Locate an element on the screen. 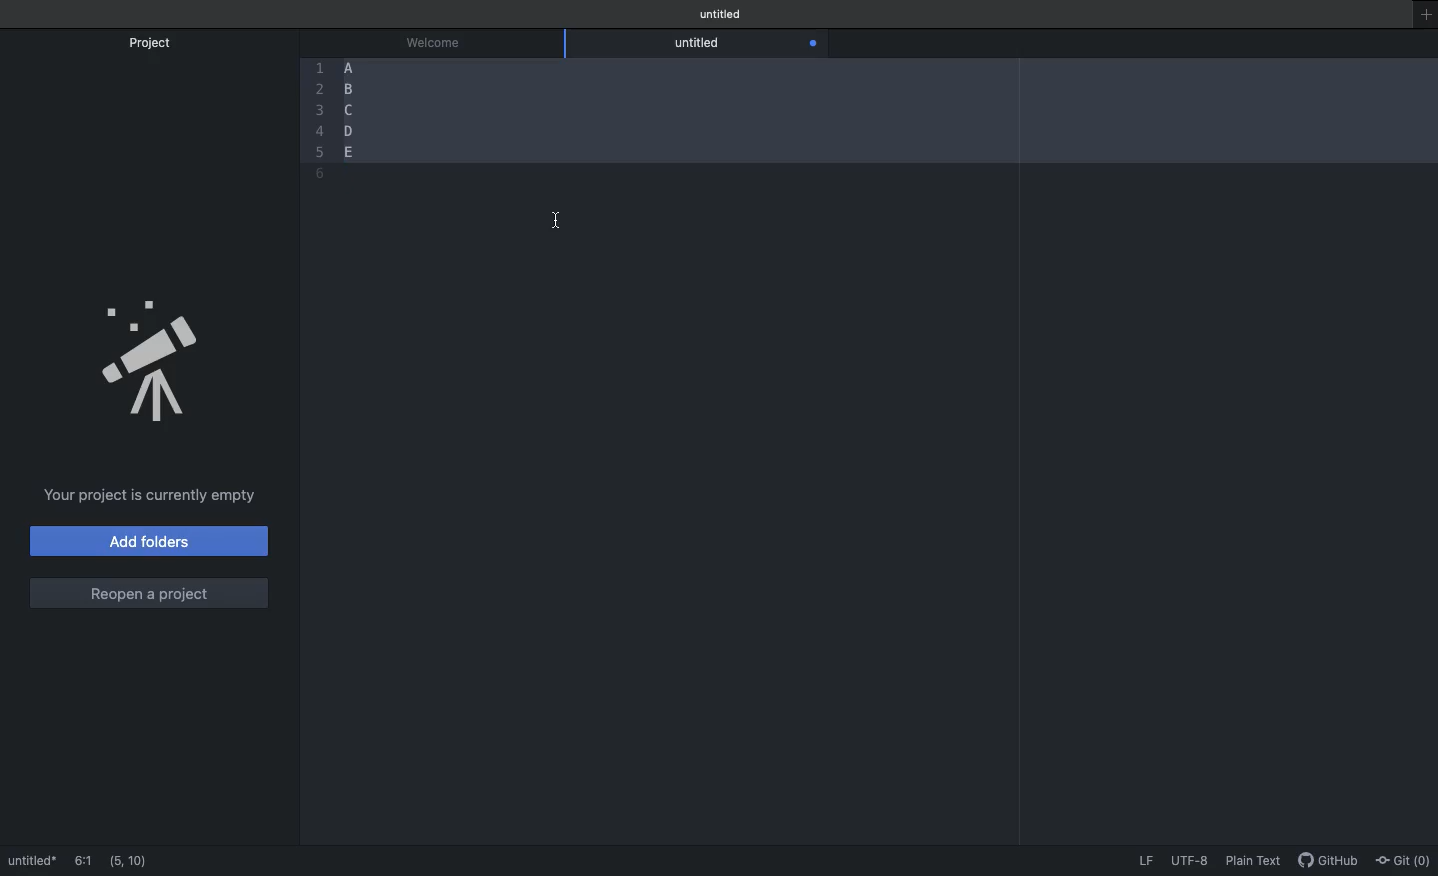 The width and height of the screenshot is (1438, 876). untitled is located at coordinates (702, 43).